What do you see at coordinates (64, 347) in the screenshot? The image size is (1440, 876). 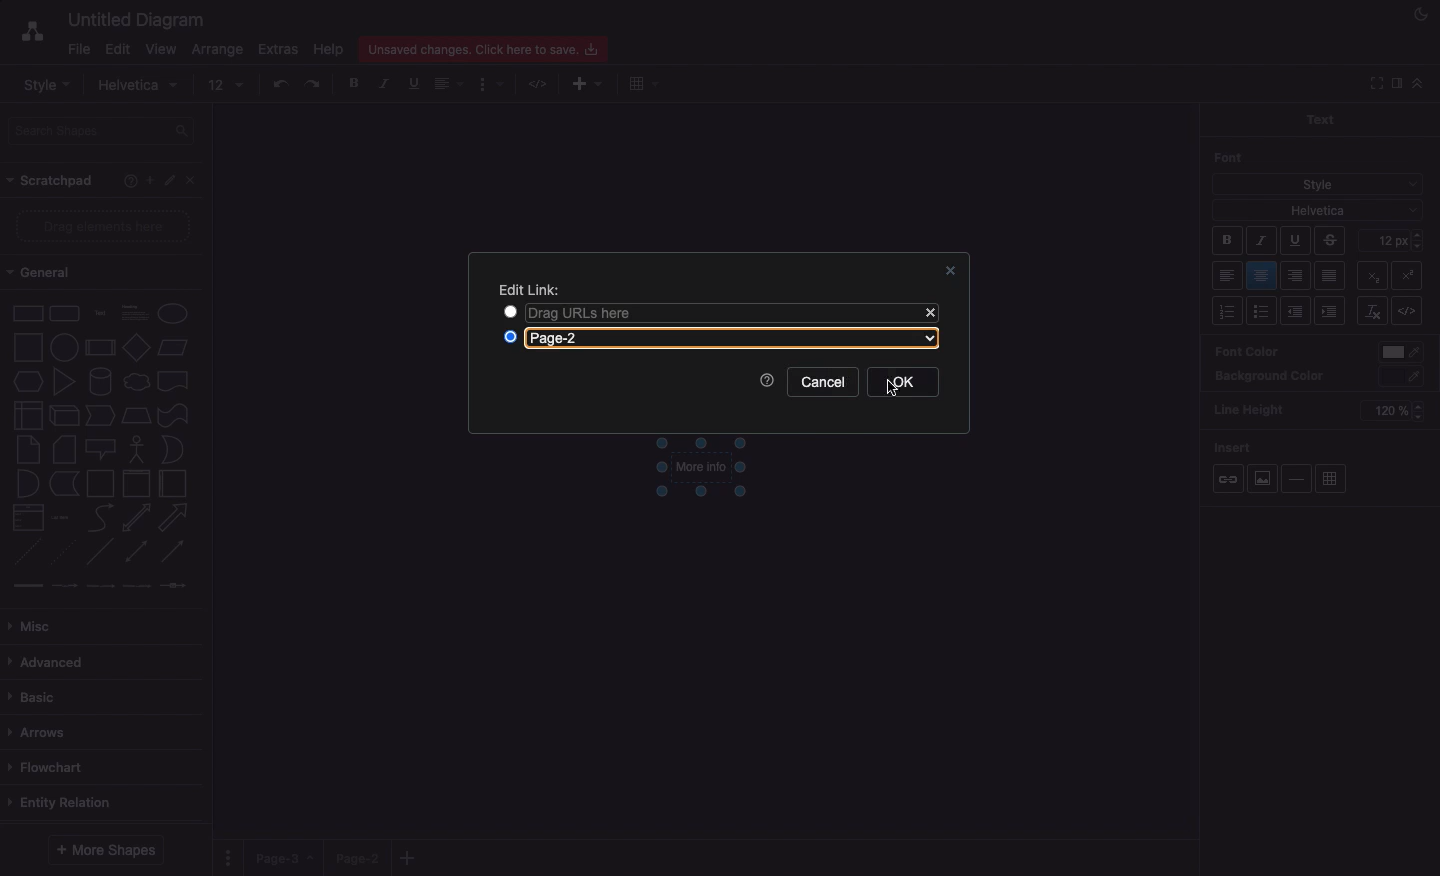 I see `circle` at bounding box center [64, 347].